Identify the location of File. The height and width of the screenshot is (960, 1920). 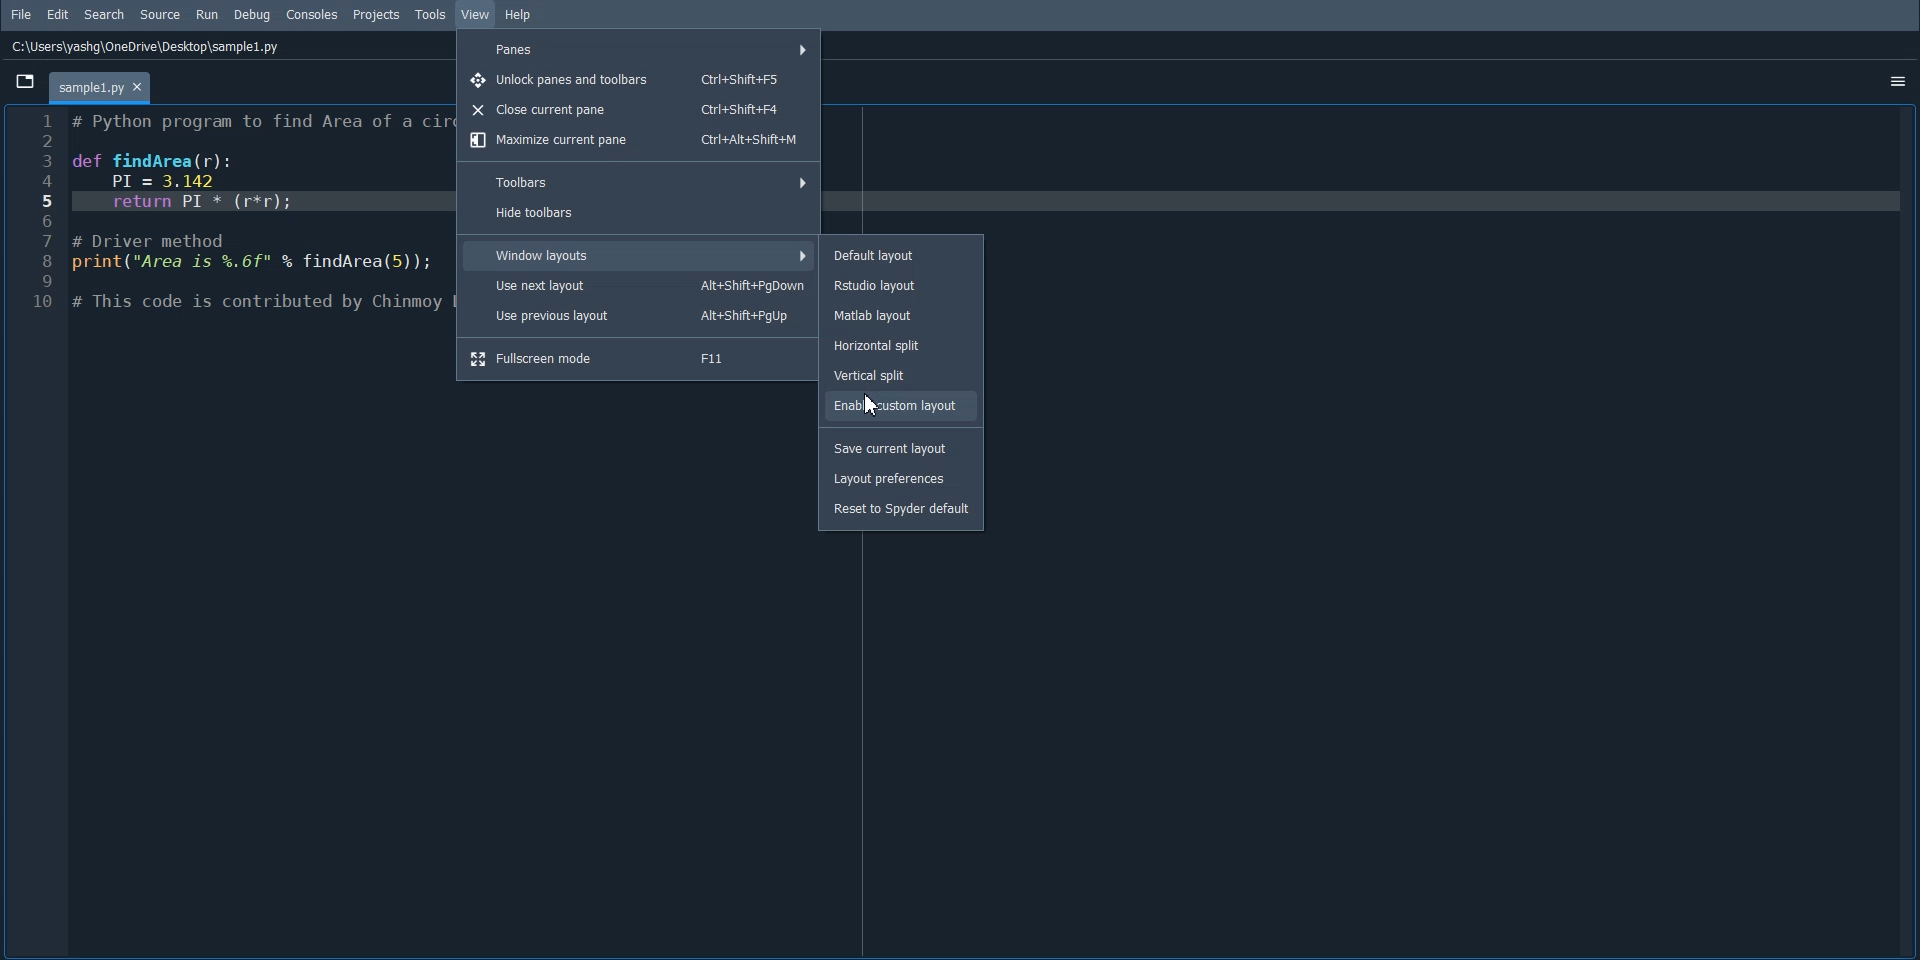
(21, 14).